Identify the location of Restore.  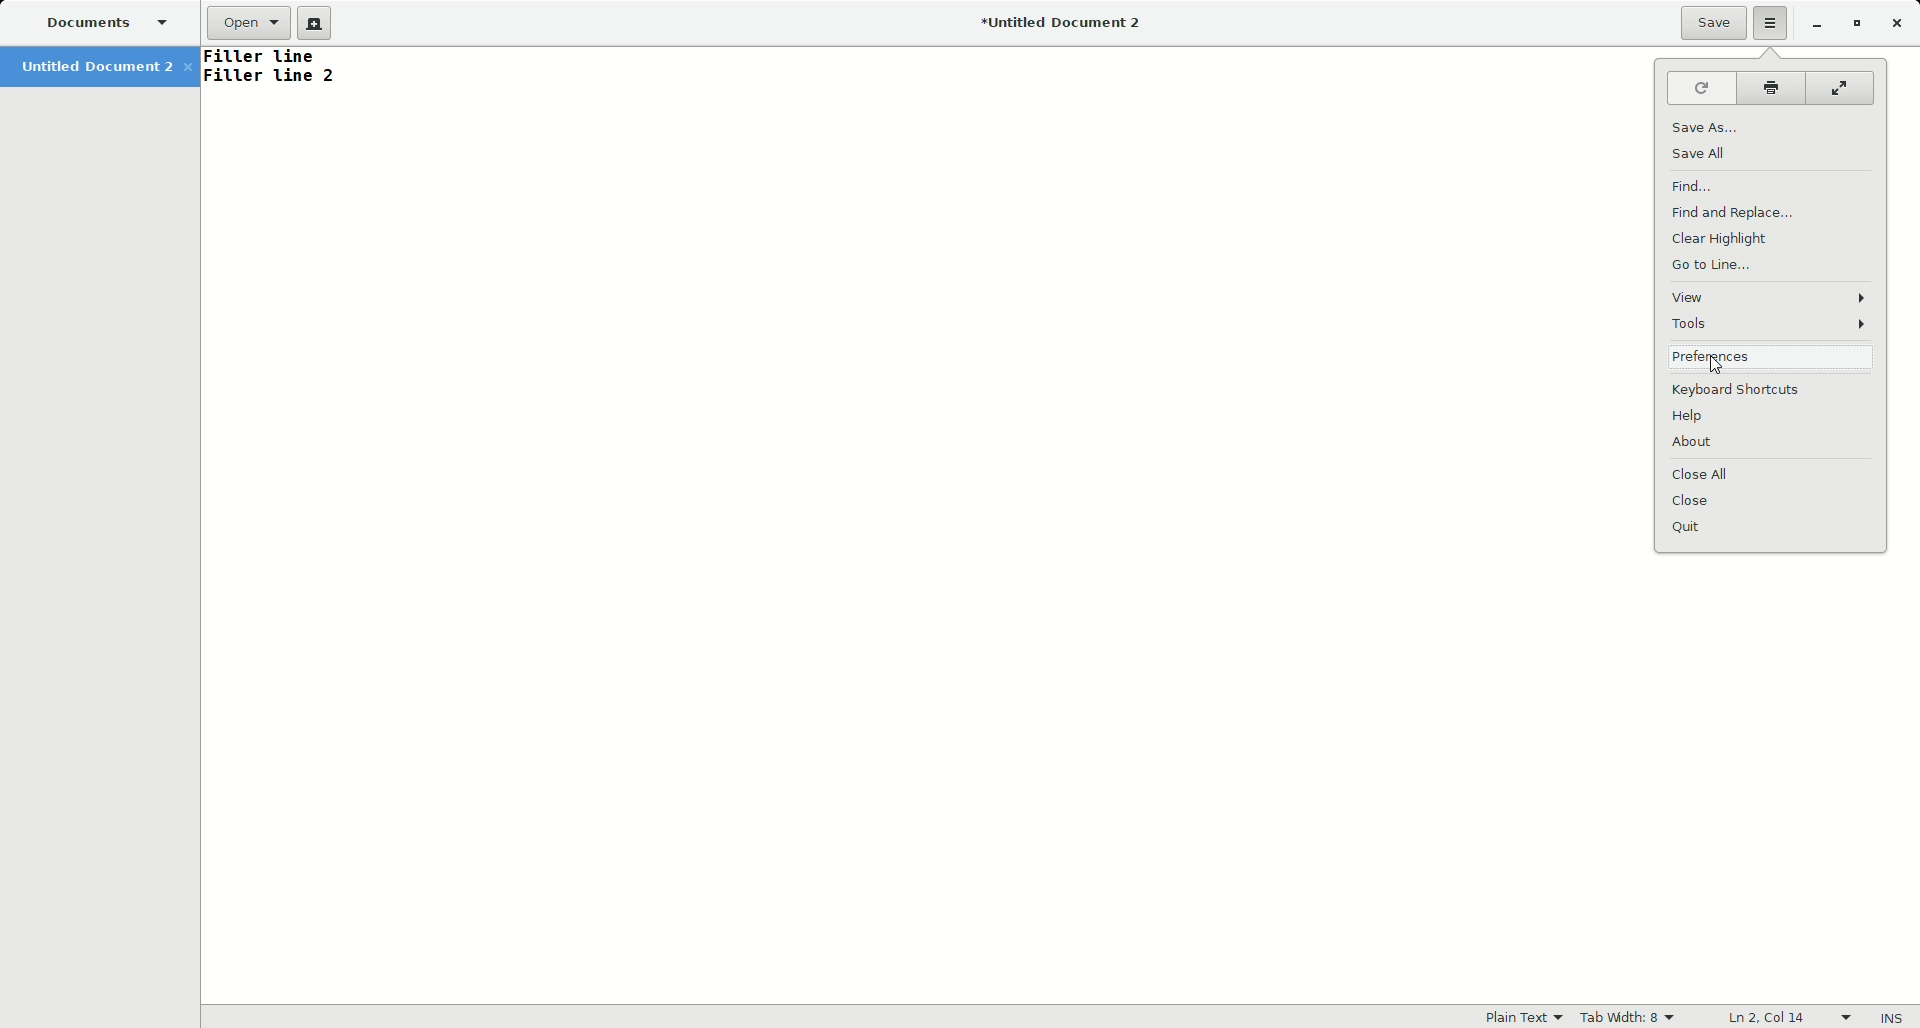
(1854, 24).